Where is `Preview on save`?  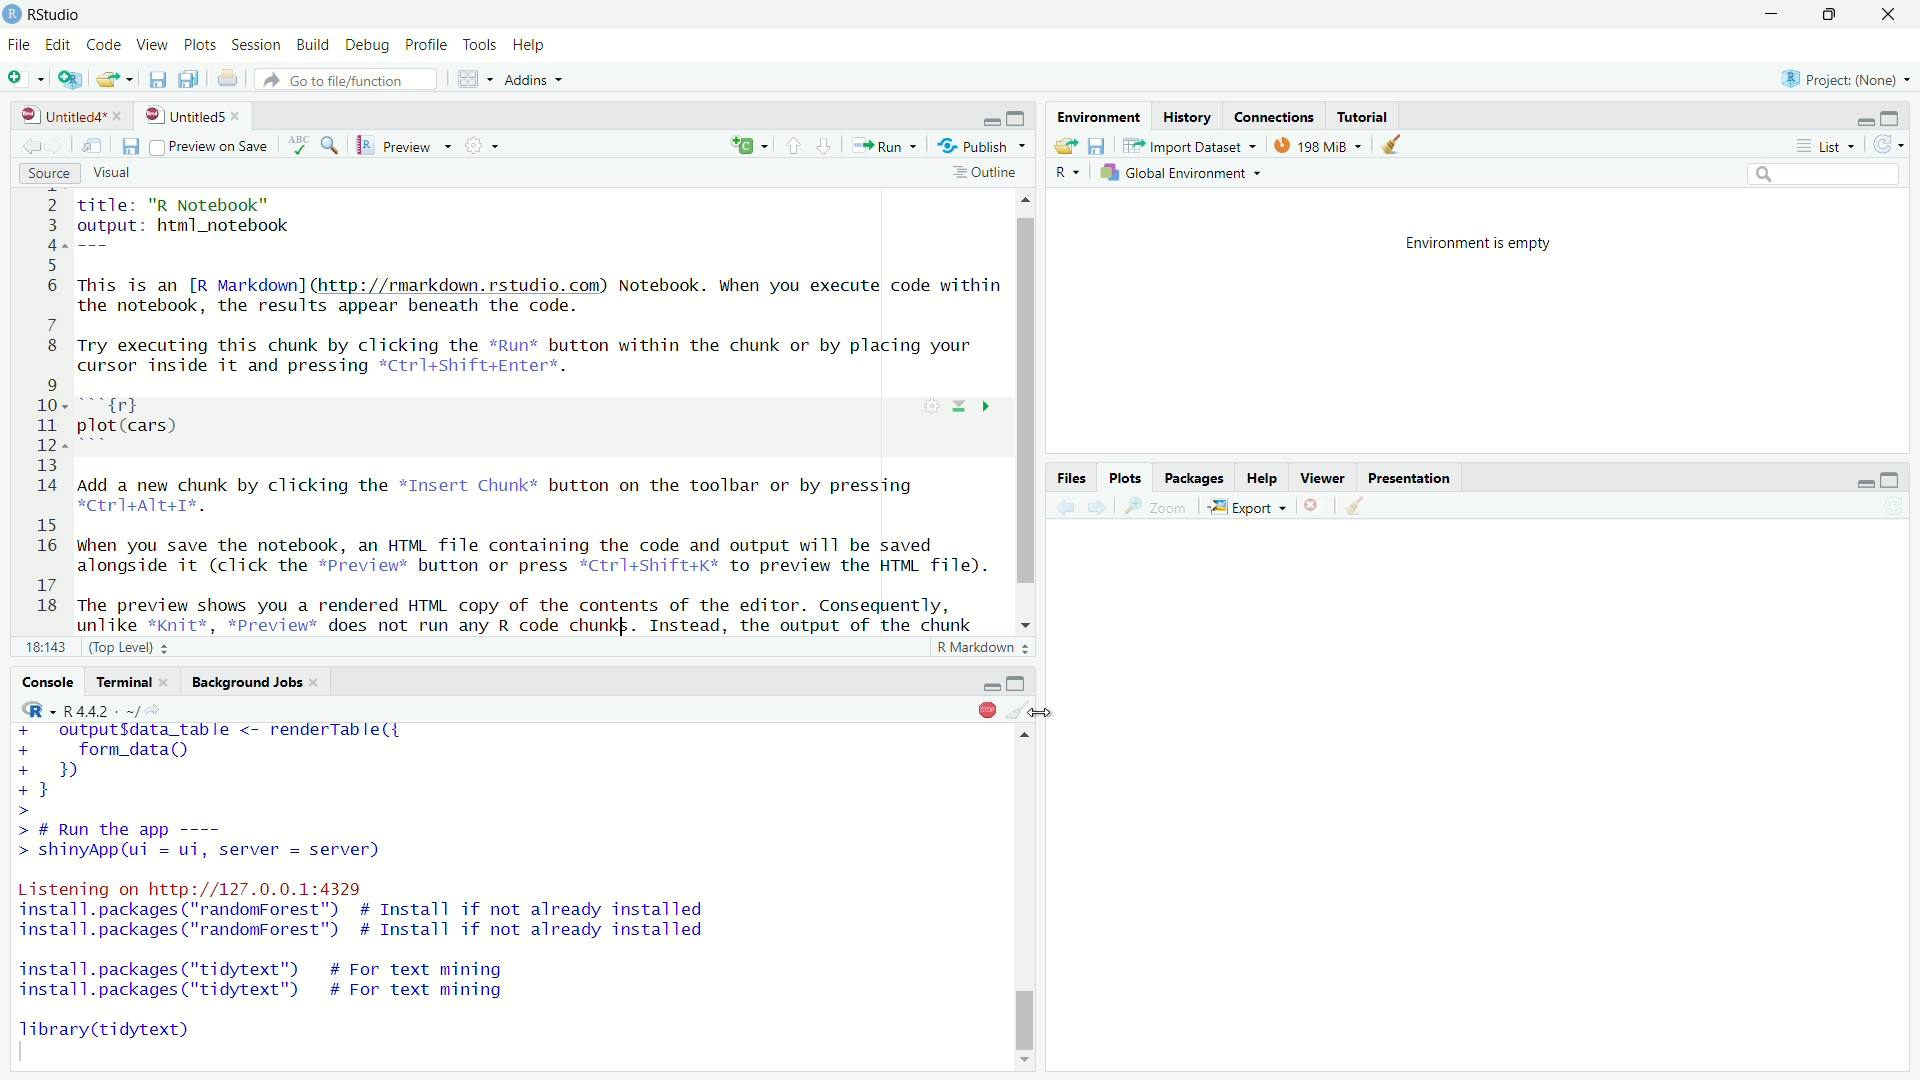 Preview on save is located at coordinates (208, 146).